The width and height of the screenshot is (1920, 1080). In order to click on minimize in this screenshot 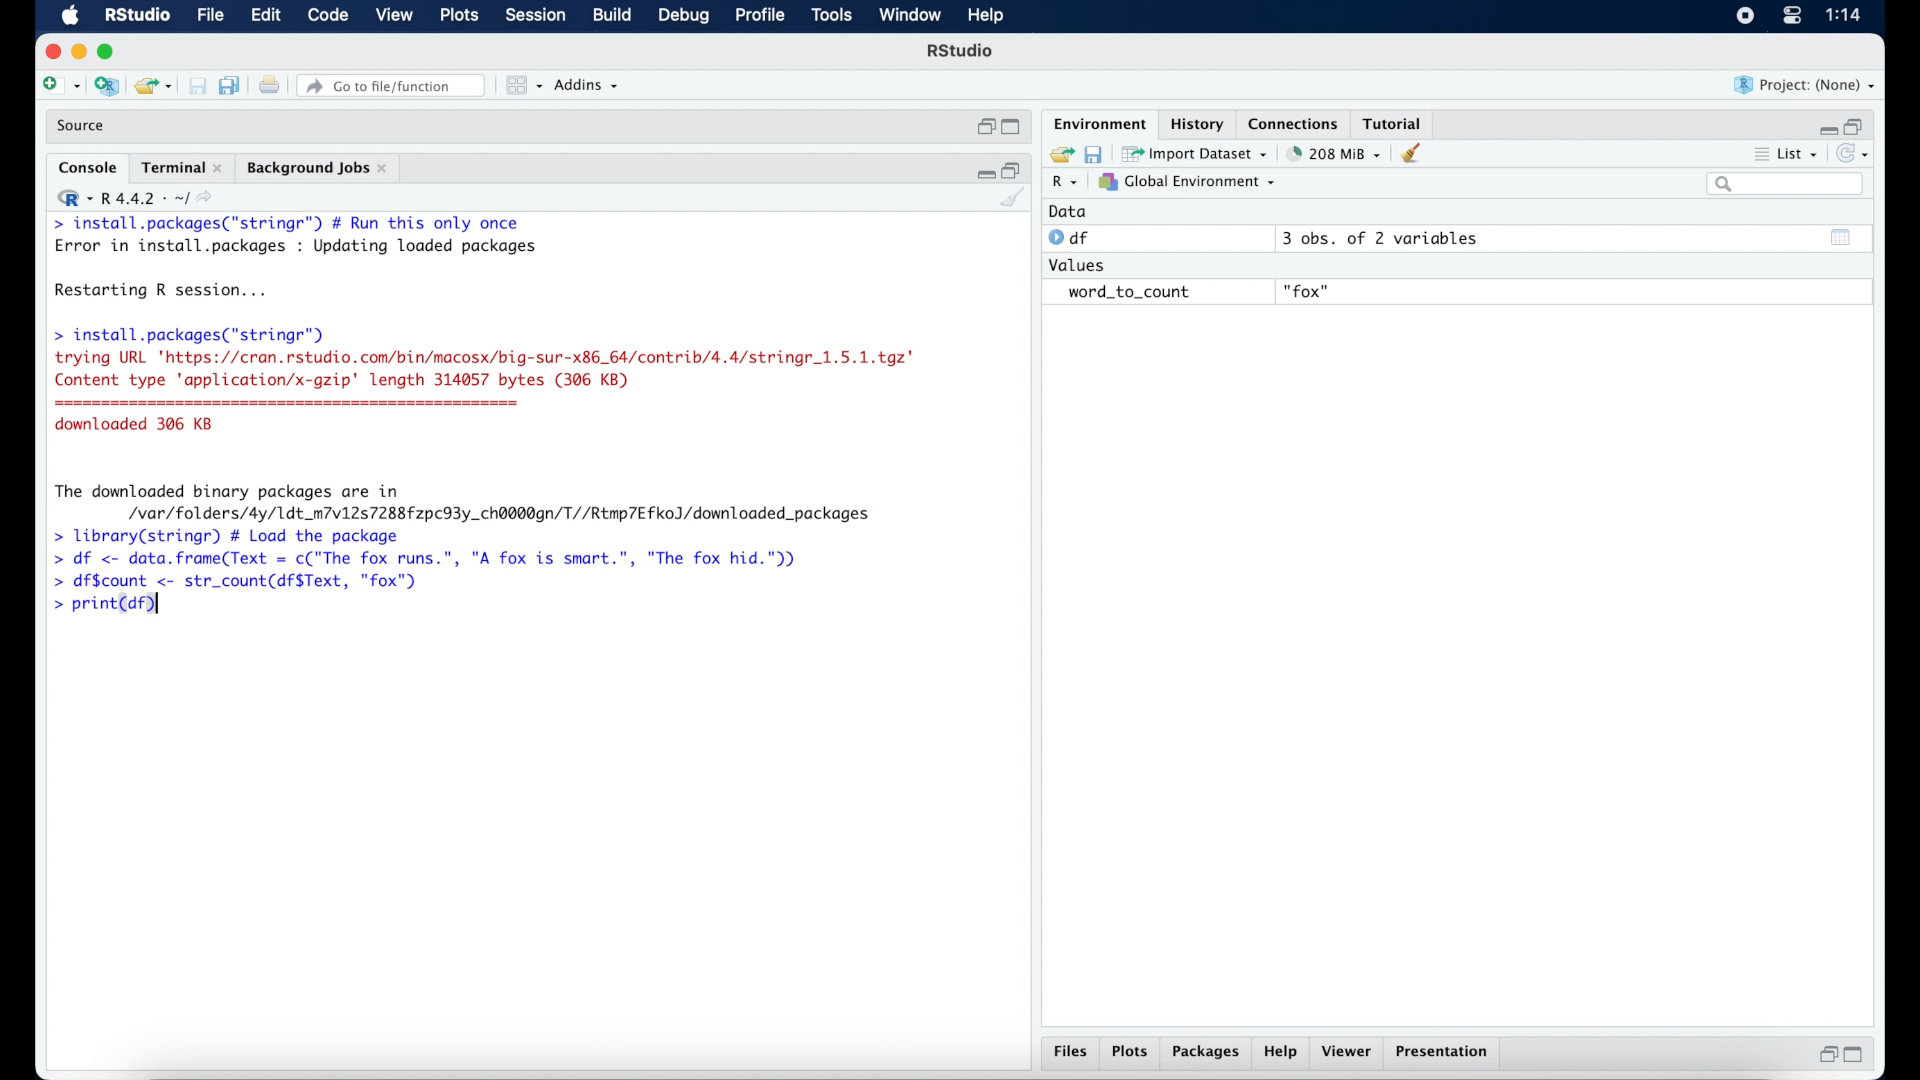, I will do `click(78, 51)`.